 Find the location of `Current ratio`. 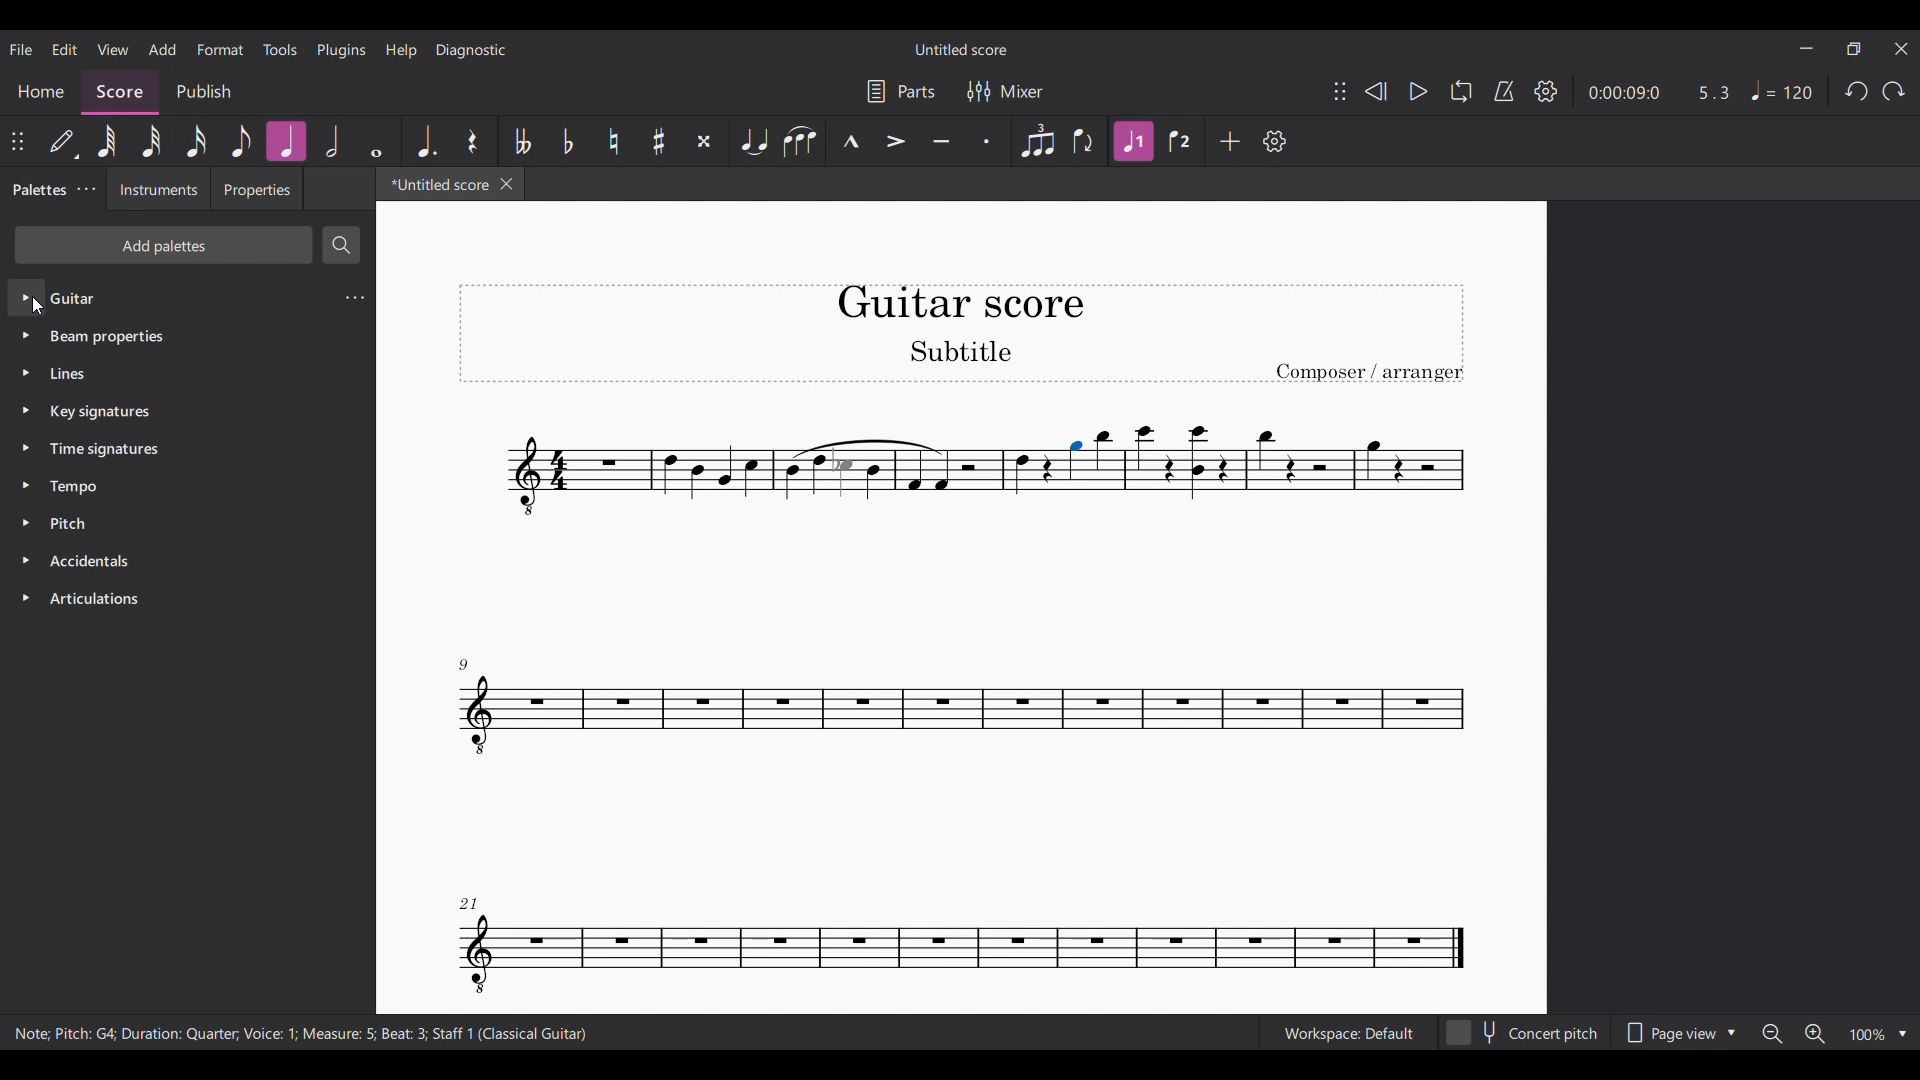

Current ratio is located at coordinates (1714, 93).